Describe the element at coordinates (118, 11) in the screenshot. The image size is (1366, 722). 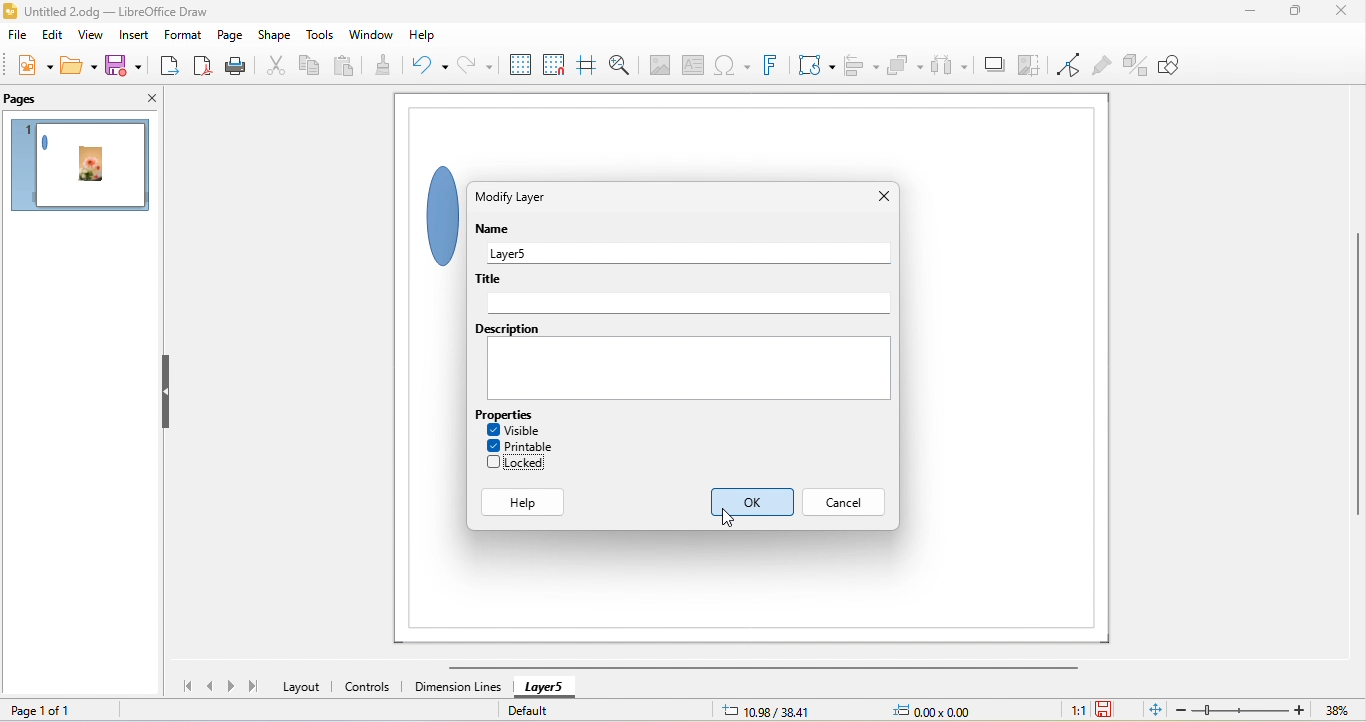
I see `title` at that location.